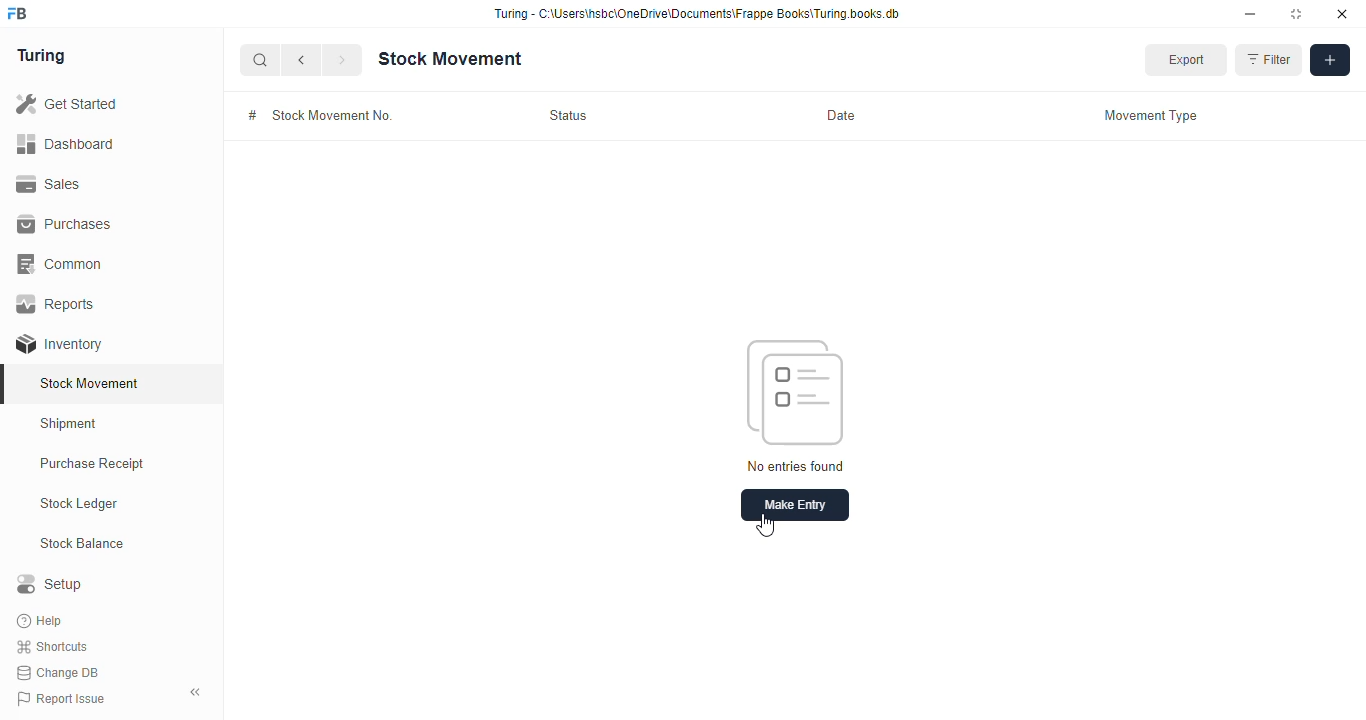 The height and width of the screenshot is (720, 1366). What do you see at coordinates (261, 60) in the screenshot?
I see `search` at bounding box center [261, 60].